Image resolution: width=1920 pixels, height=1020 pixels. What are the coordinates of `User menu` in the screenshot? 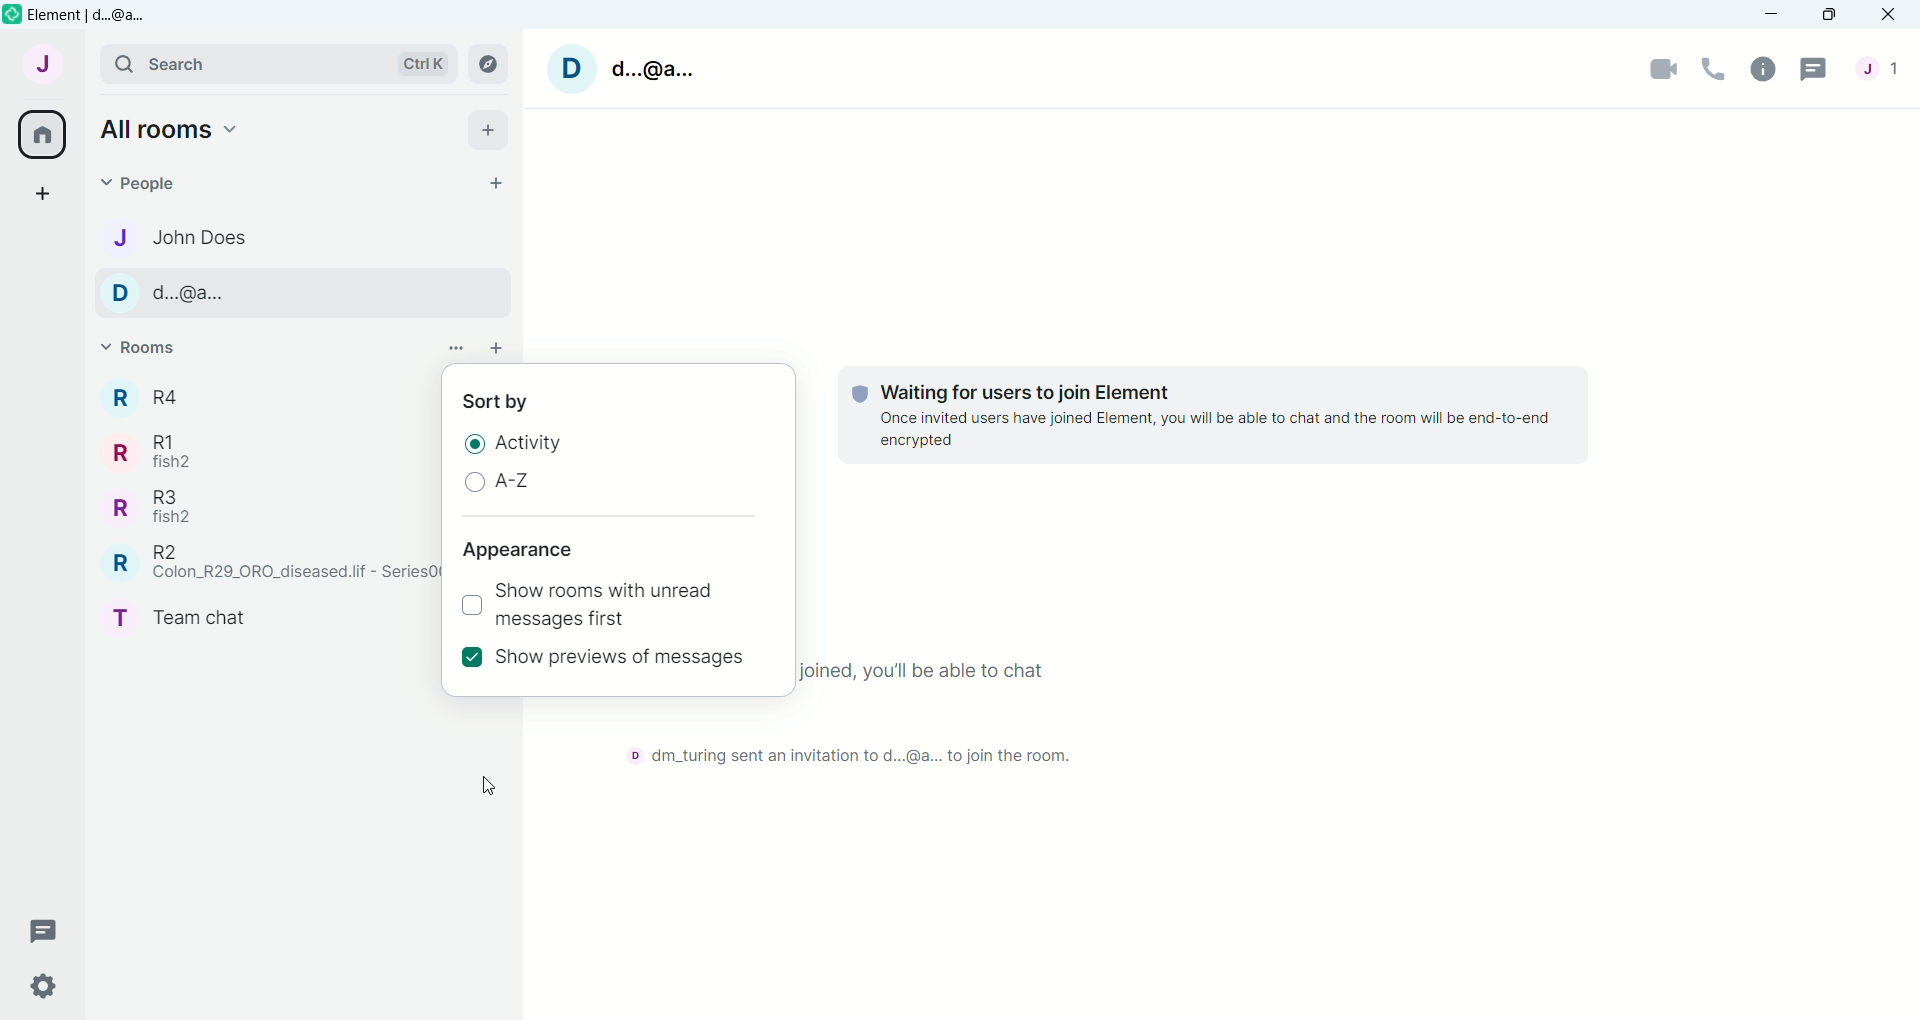 It's located at (44, 61).